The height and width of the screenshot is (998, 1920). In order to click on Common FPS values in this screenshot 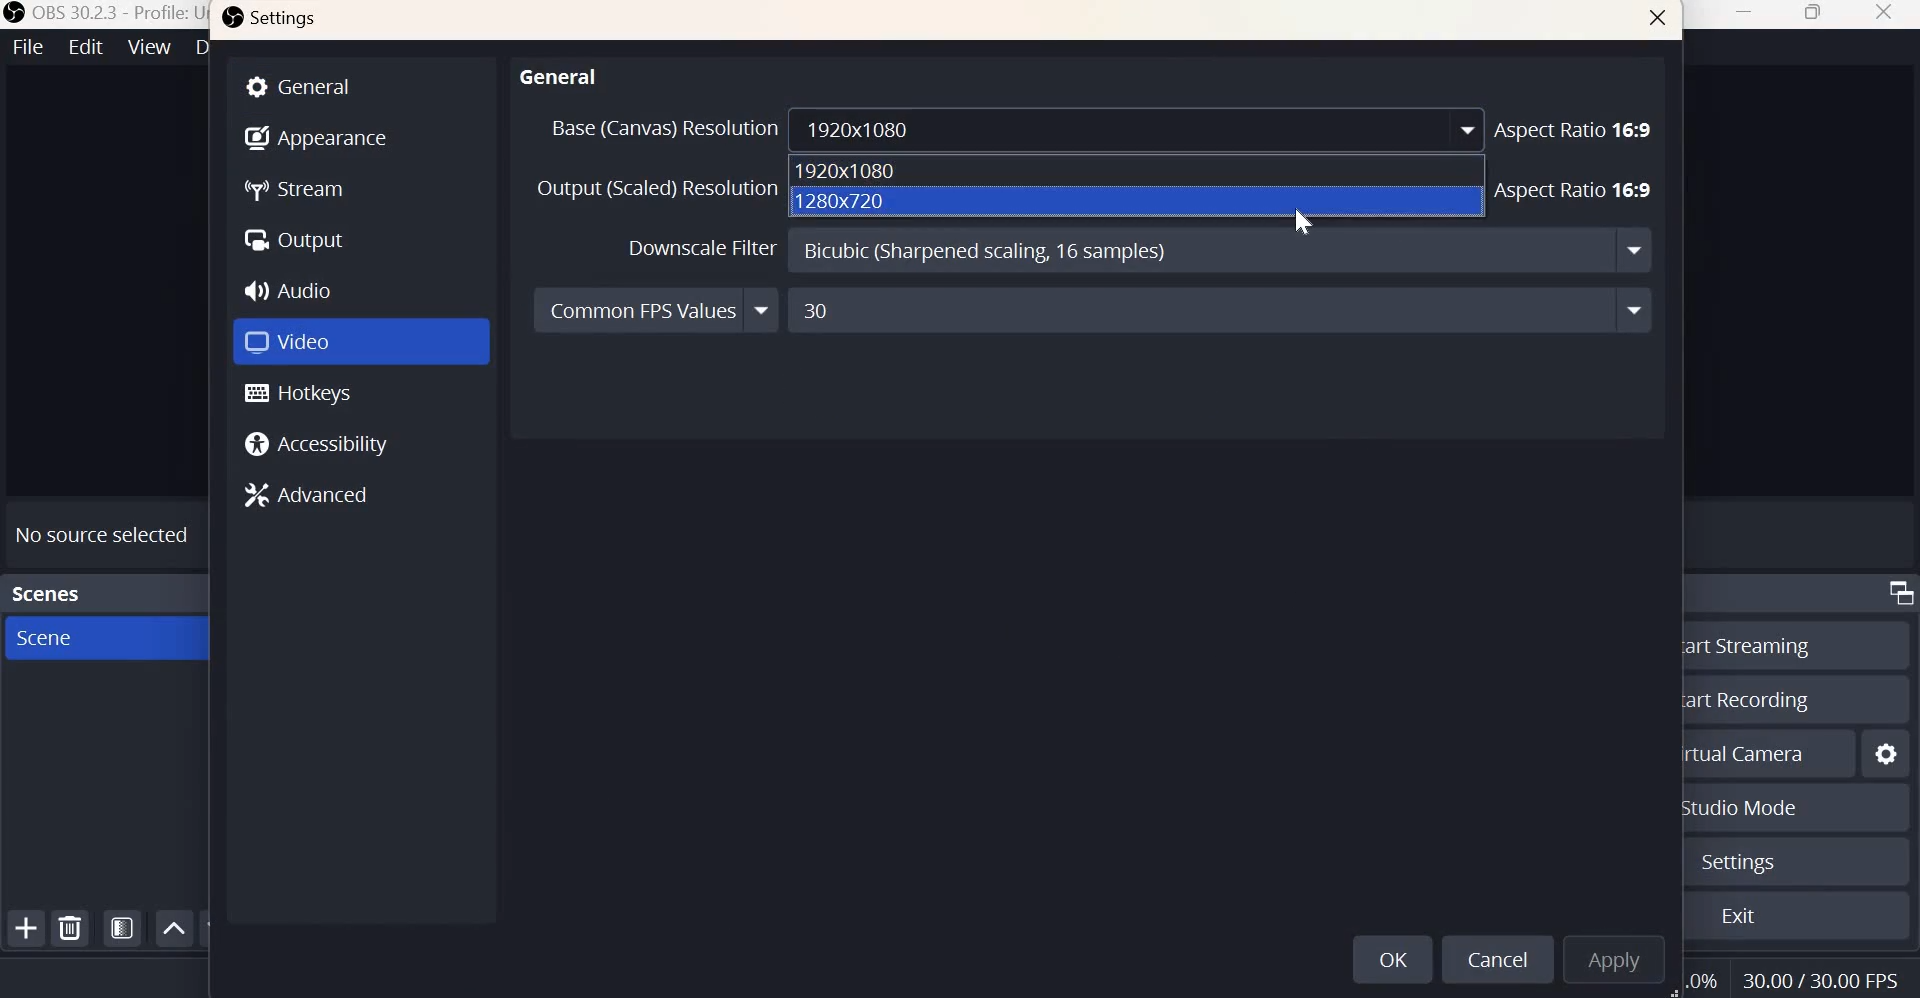, I will do `click(657, 311)`.